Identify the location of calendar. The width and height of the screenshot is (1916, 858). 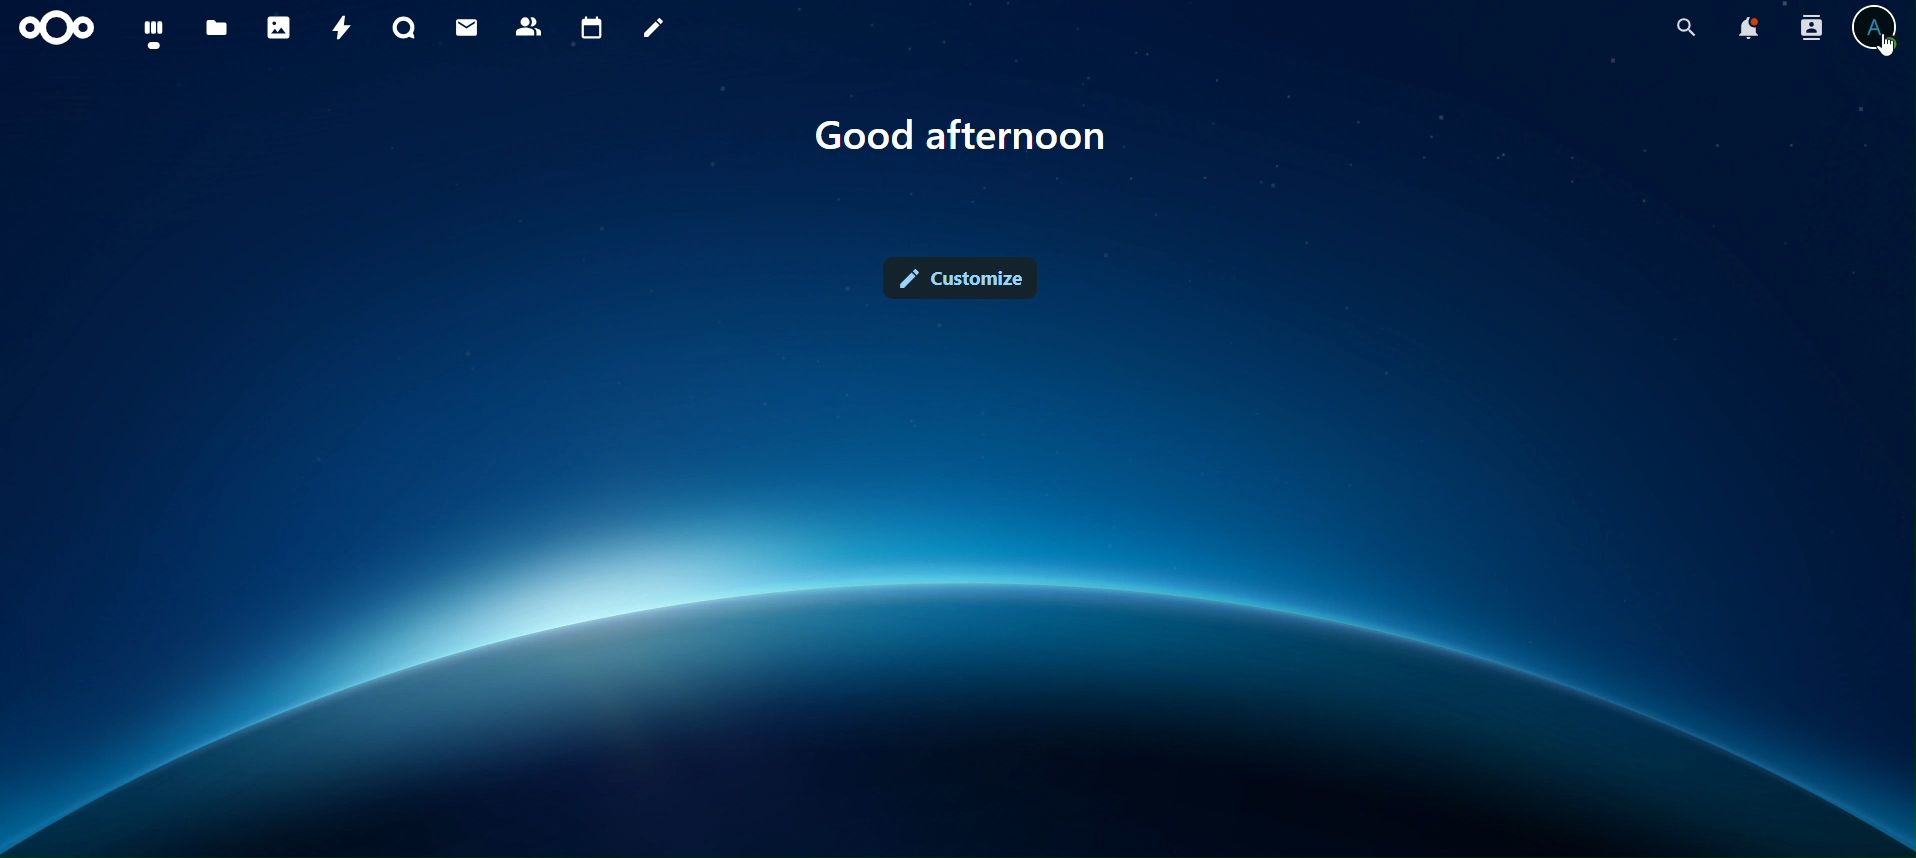
(595, 28).